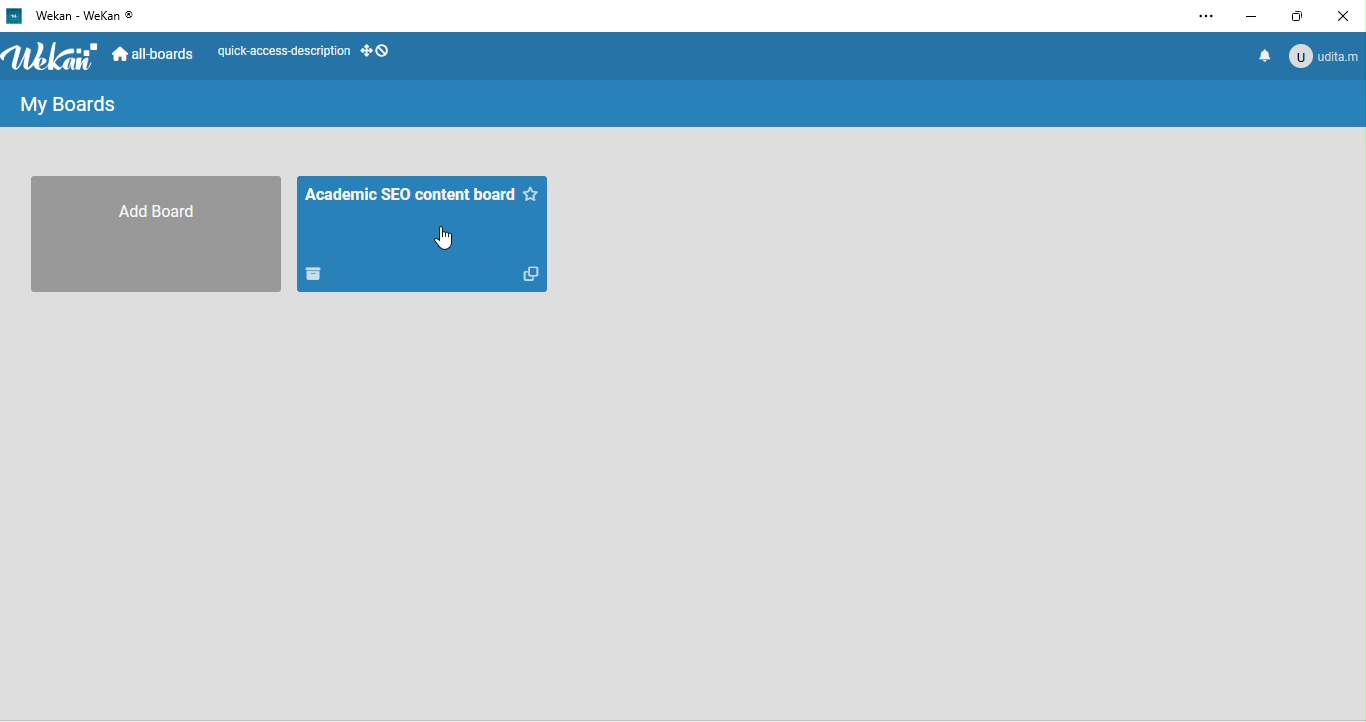 Image resolution: width=1366 pixels, height=722 pixels. Describe the element at coordinates (285, 55) in the screenshot. I see `quick access description` at that location.